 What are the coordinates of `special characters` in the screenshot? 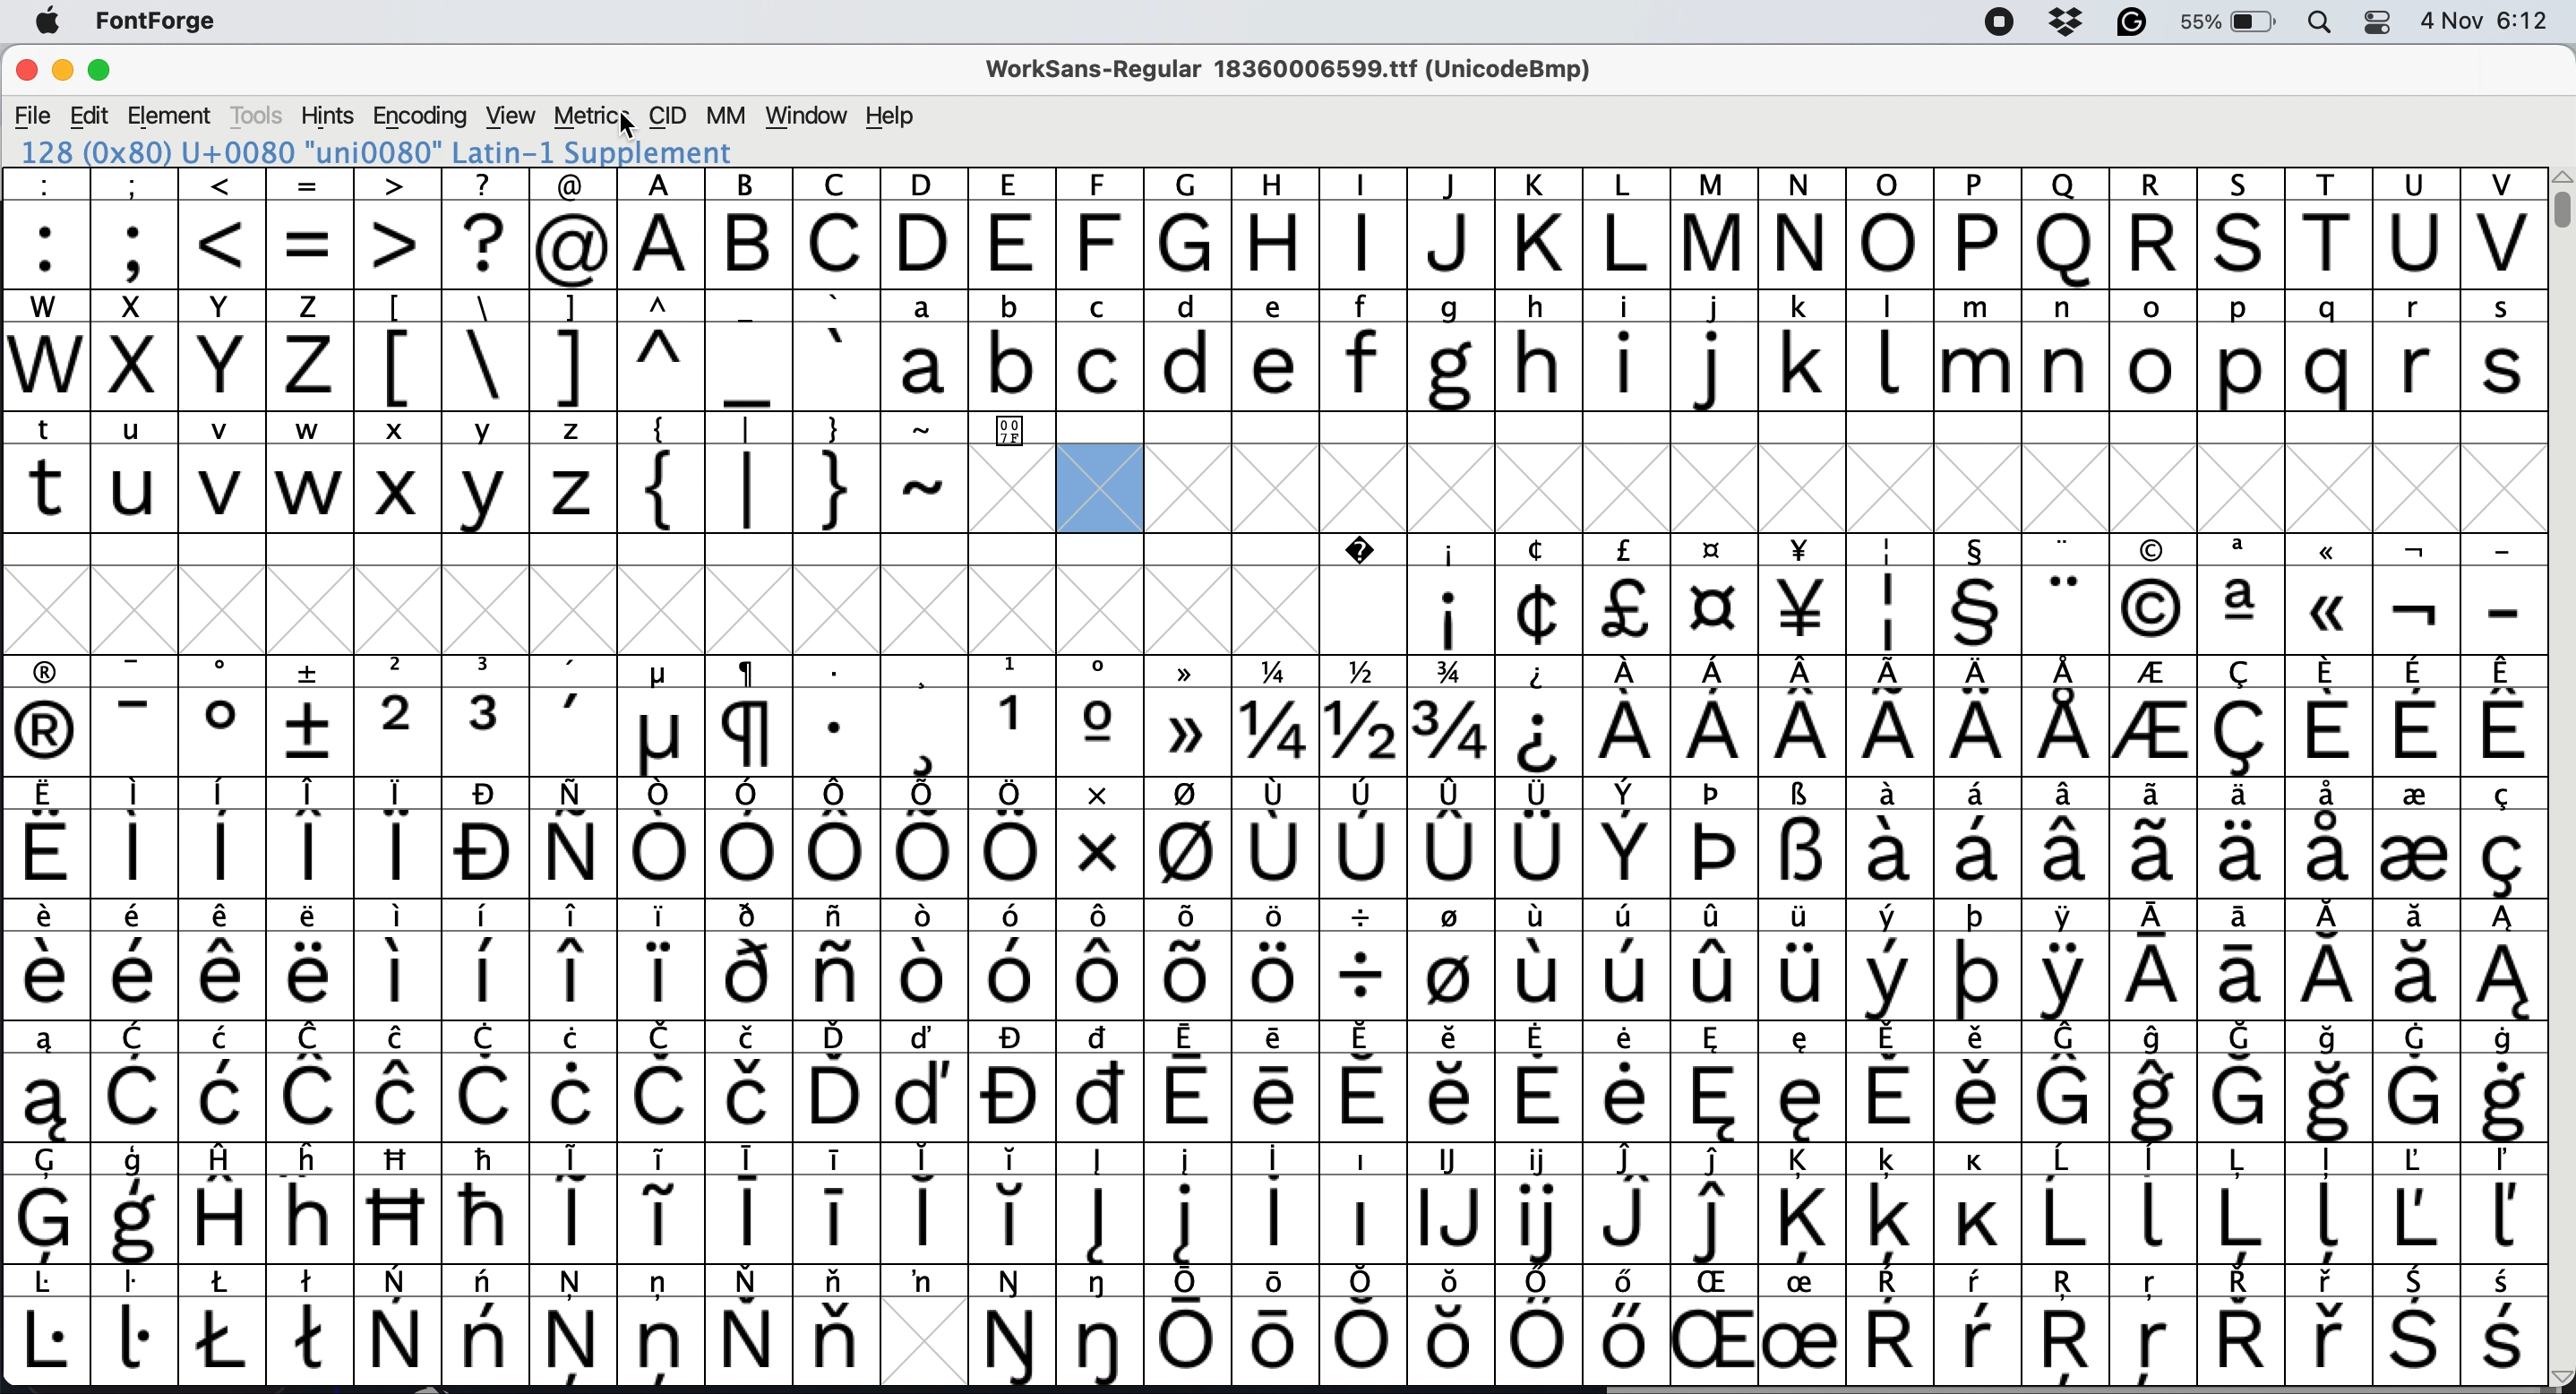 It's located at (1269, 1159).